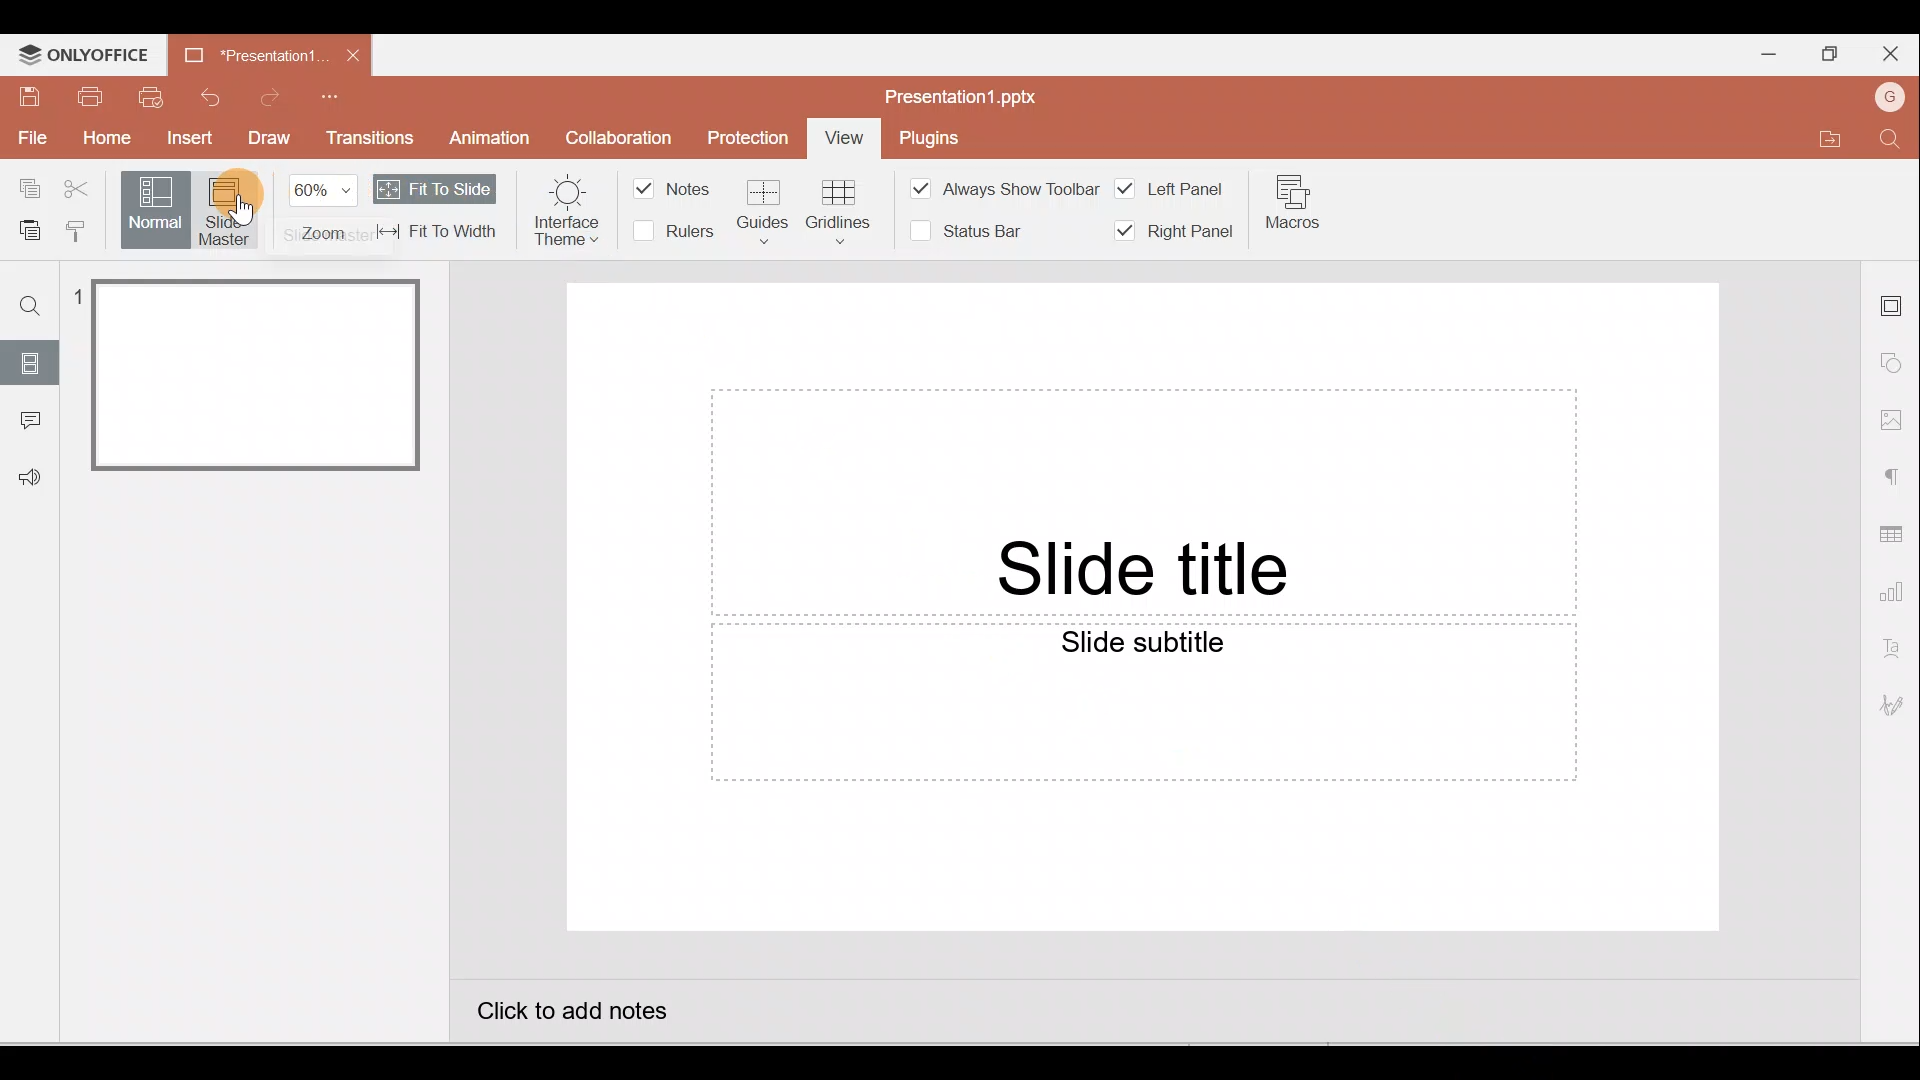  Describe the element at coordinates (1142, 609) in the screenshot. I see `Presentation slide` at that location.